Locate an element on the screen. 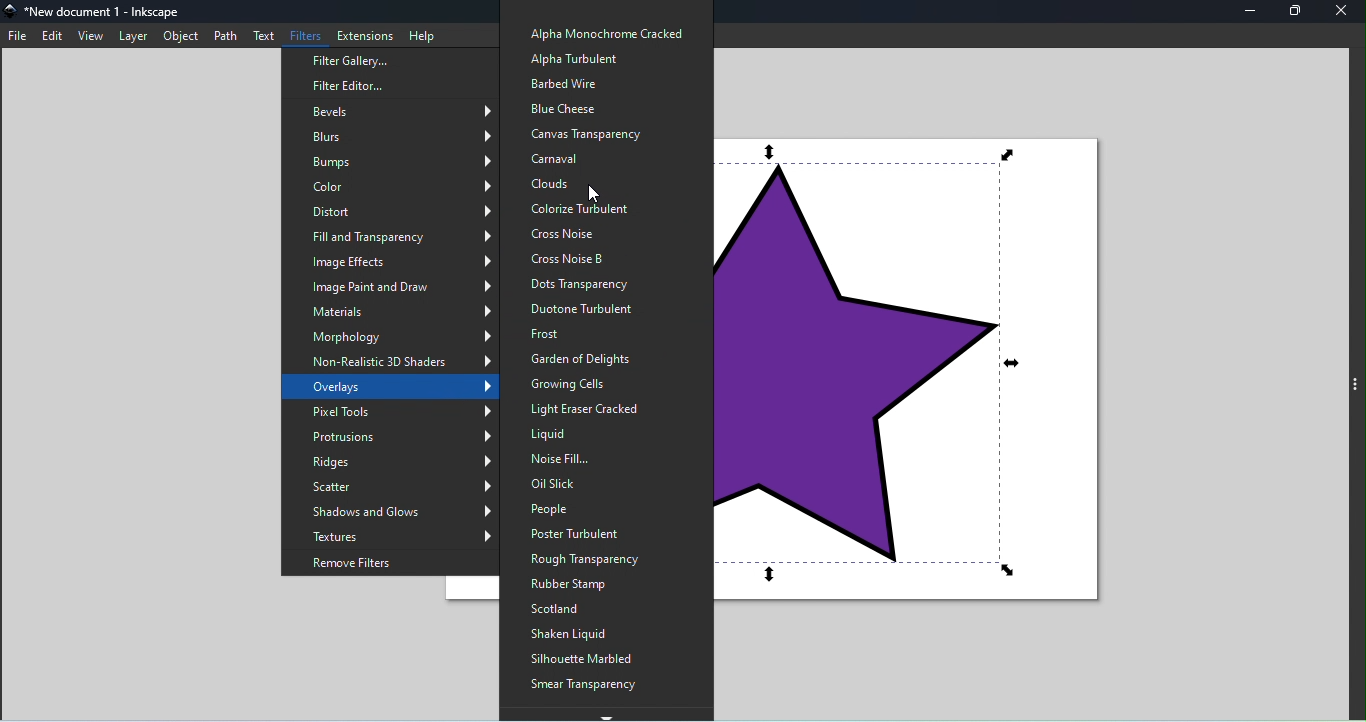 Image resolution: width=1366 pixels, height=722 pixels. Liquid is located at coordinates (609, 438).